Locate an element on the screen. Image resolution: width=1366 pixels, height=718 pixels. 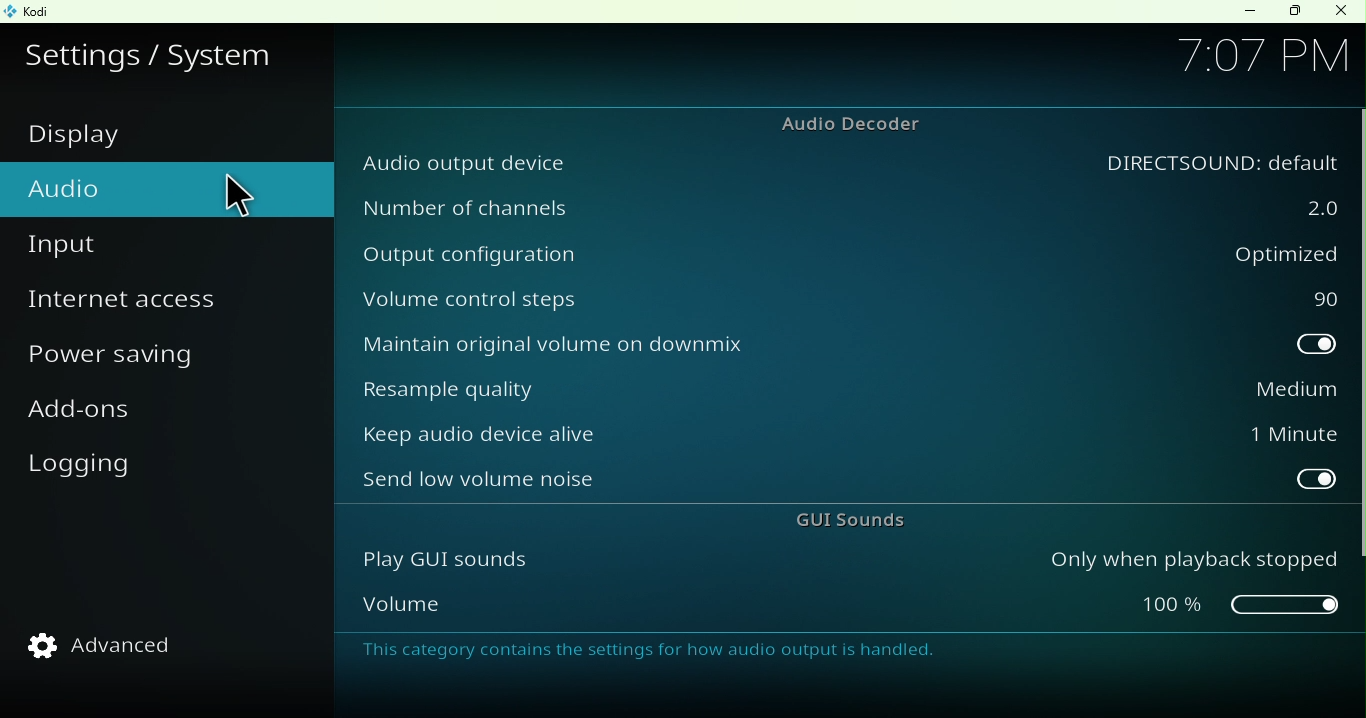
slider is located at coordinates (1193, 610).